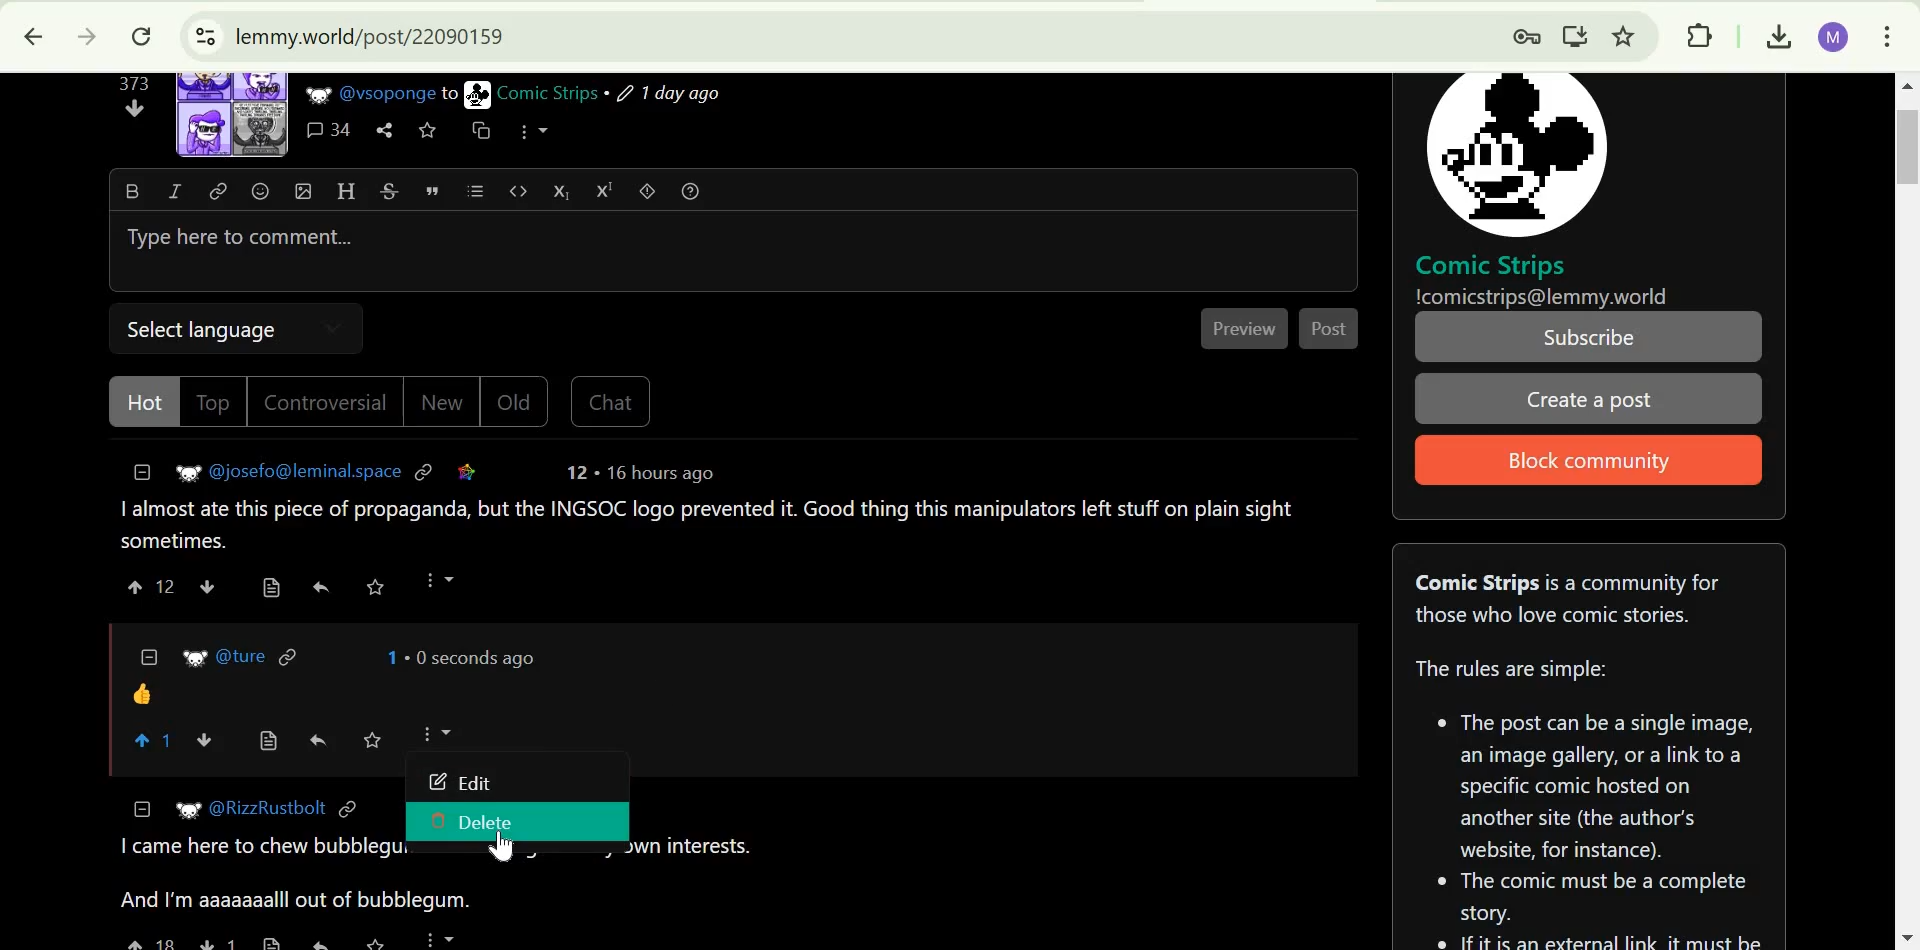 The width and height of the screenshot is (1920, 950). Describe the element at coordinates (474, 820) in the screenshot. I see `Delete` at that location.